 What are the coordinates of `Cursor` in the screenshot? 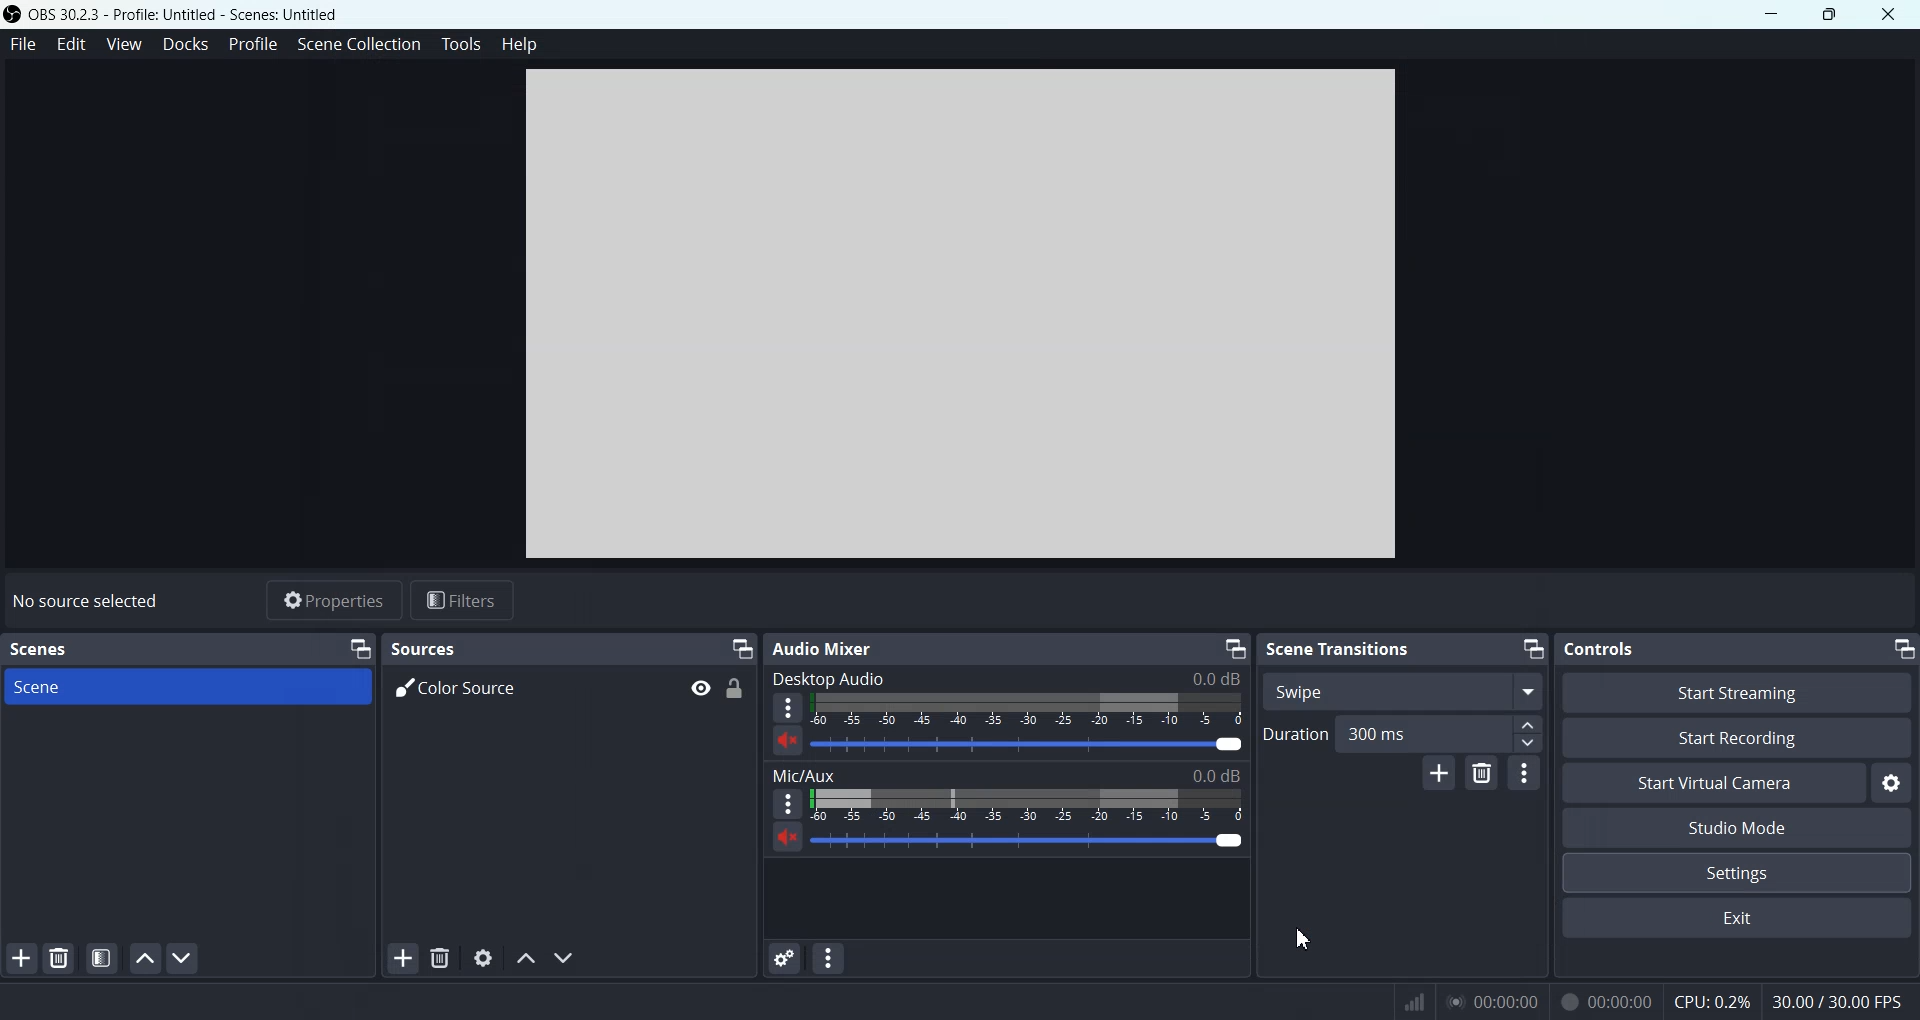 It's located at (1306, 938).